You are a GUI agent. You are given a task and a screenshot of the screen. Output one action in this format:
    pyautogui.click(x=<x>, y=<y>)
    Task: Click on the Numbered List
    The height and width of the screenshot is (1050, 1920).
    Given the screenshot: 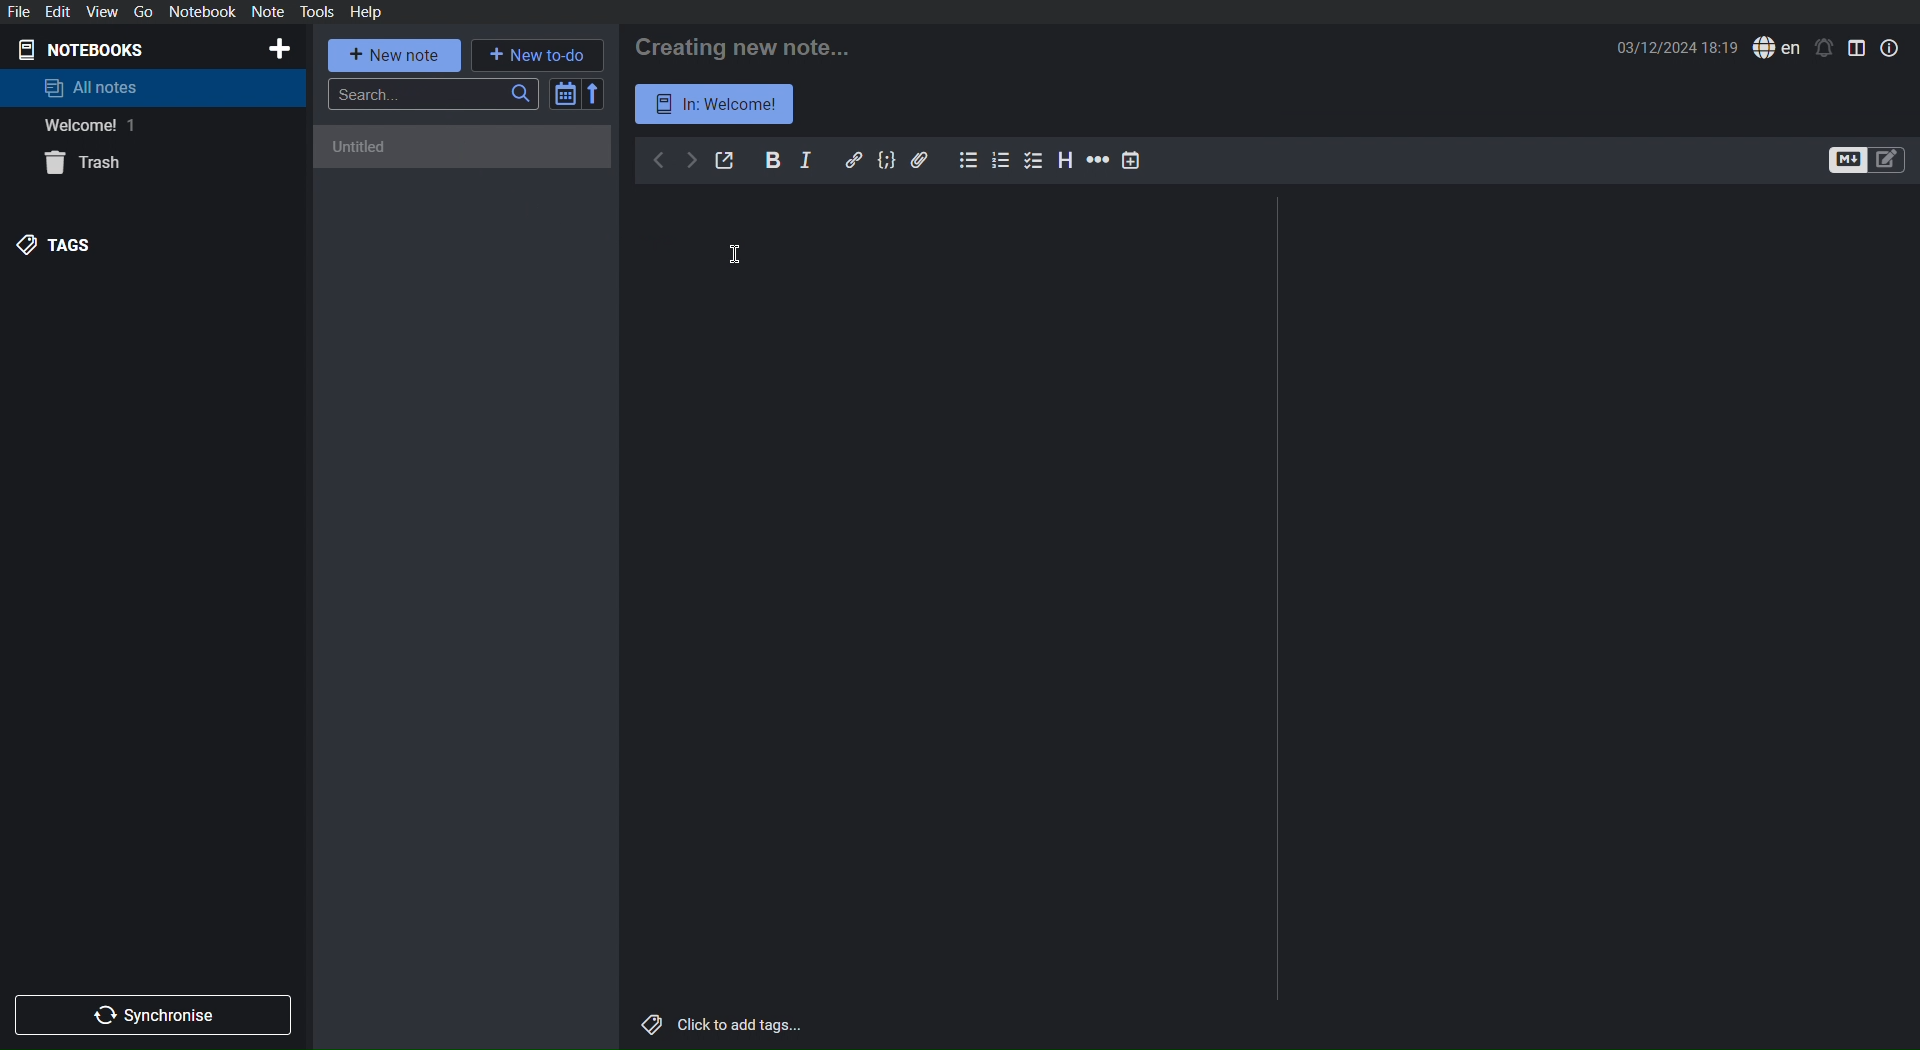 What is the action you would take?
    pyautogui.click(x=1003, y=160)
    